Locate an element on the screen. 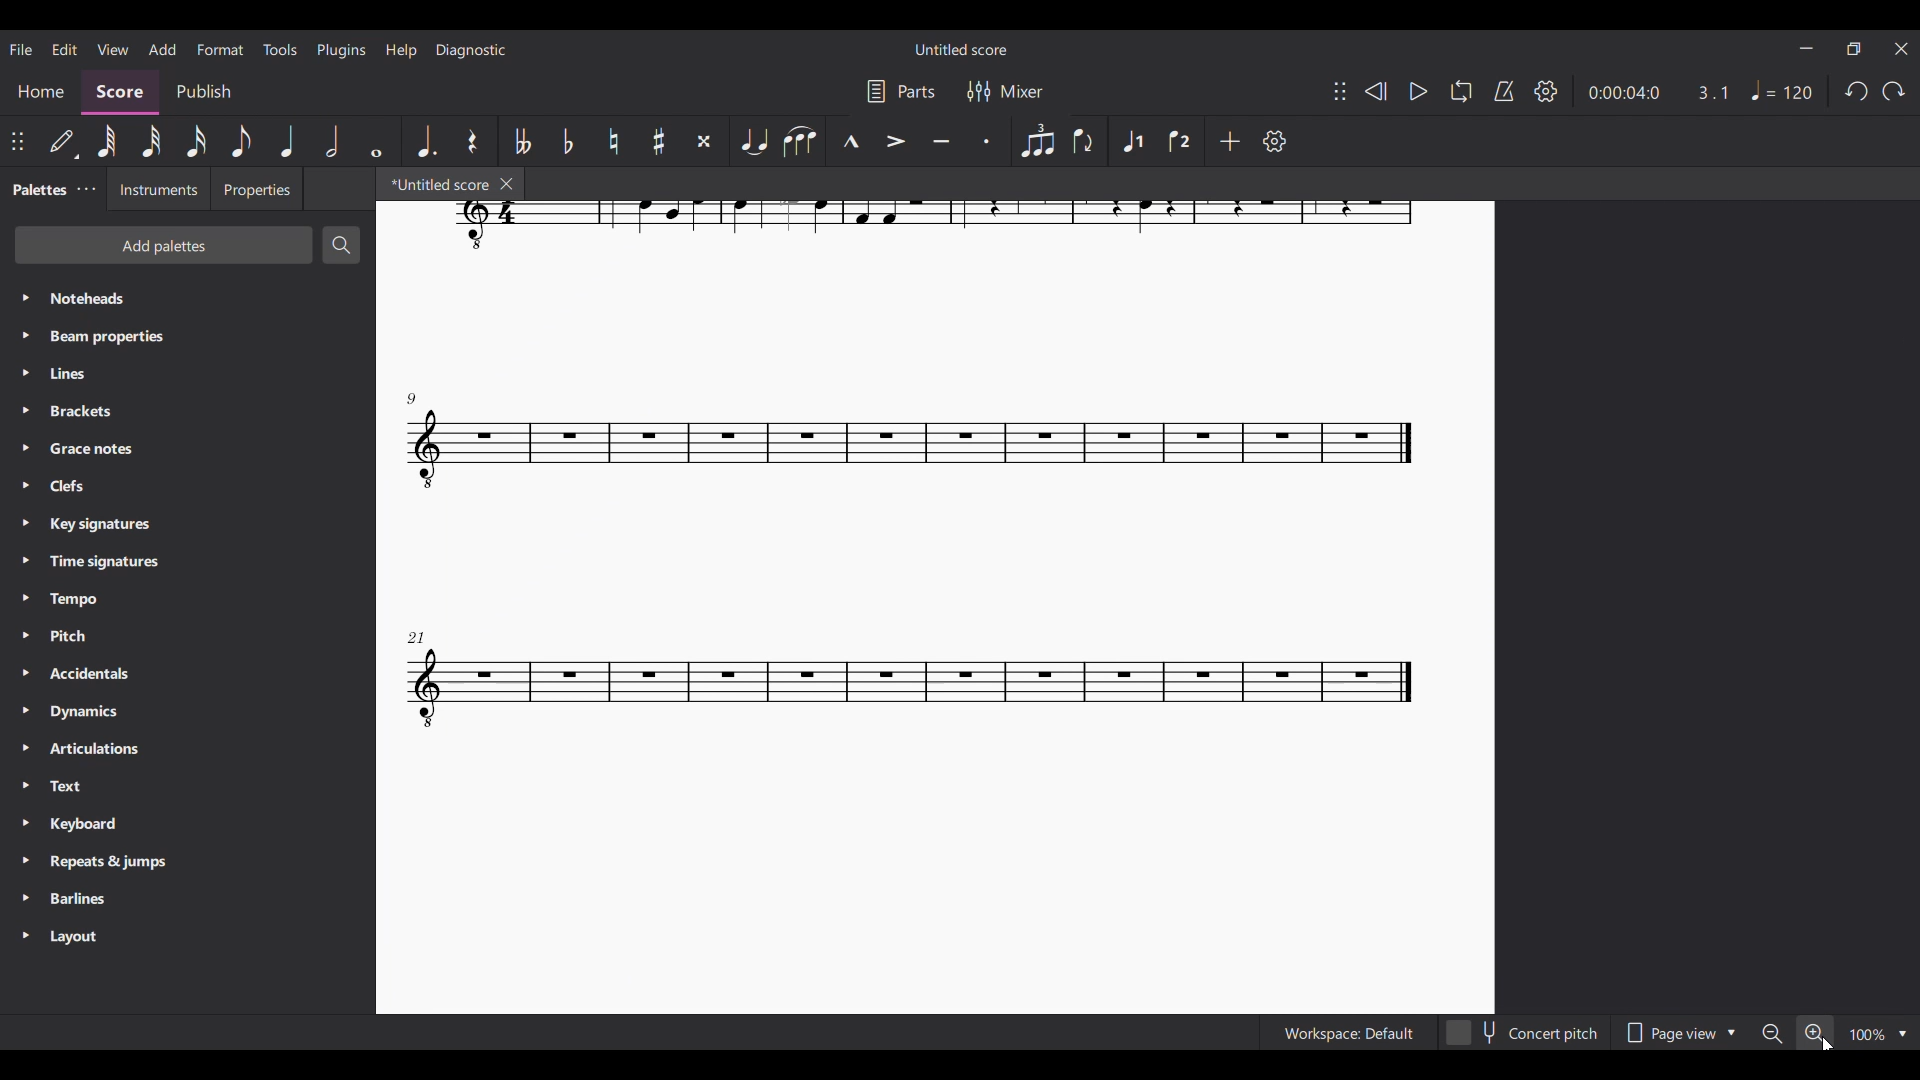 This screenshot has height=1080, width=1920. *Untitled score, current tab is located at coordinates (435, 184).